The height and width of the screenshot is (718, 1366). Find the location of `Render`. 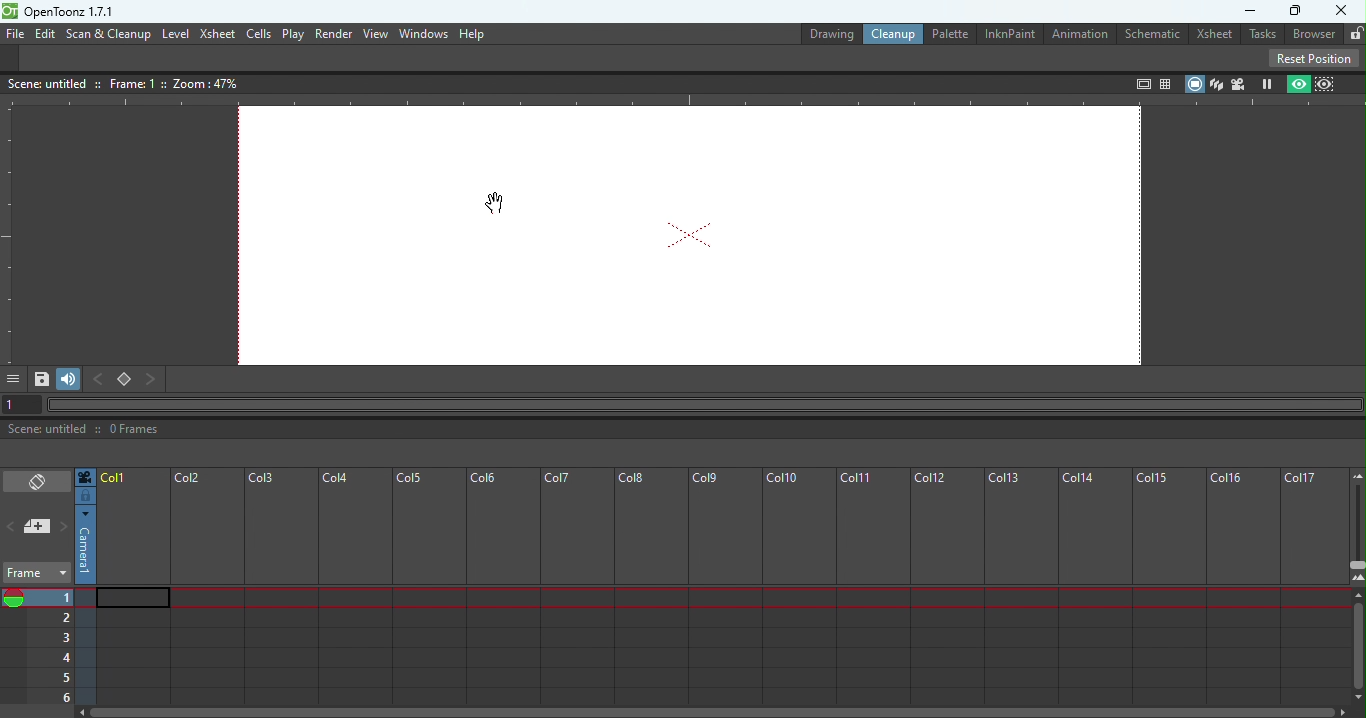

Render is located at coordinates (331, 33).